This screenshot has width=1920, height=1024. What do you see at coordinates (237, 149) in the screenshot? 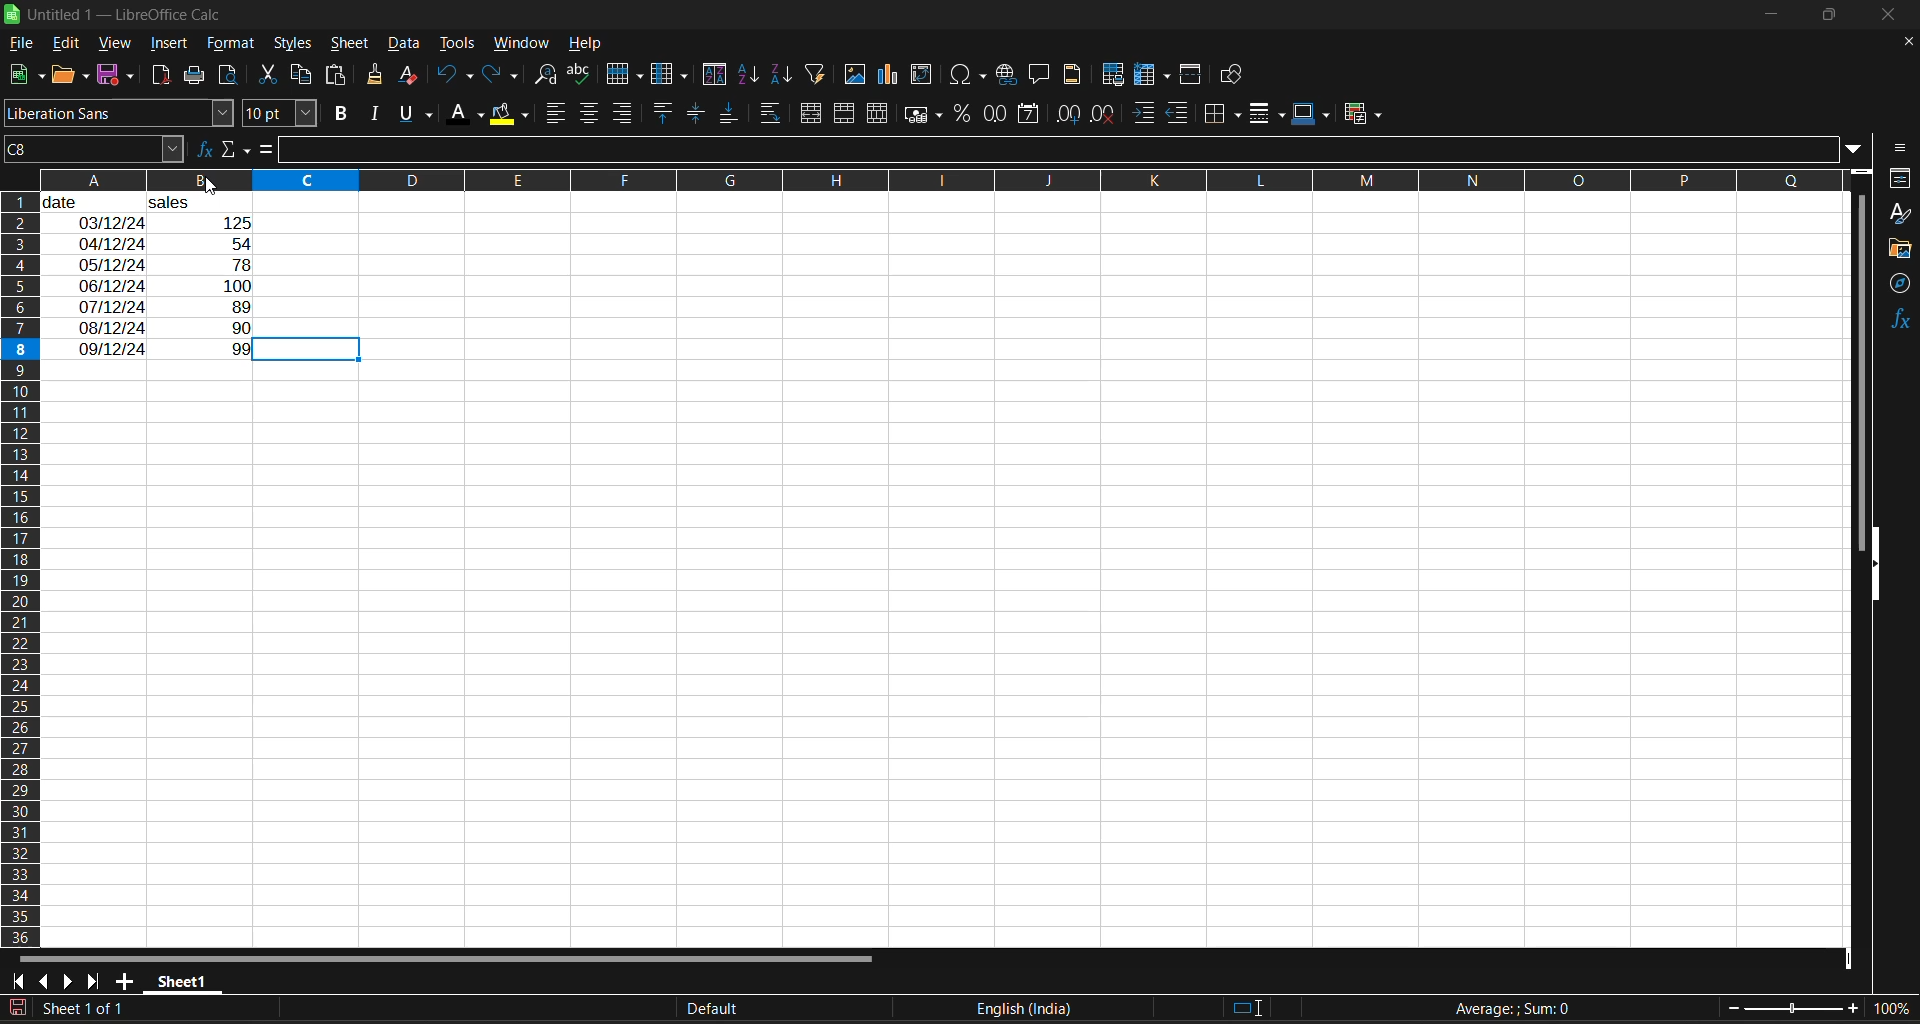
I see `select function` at bounding box center [237, 149].